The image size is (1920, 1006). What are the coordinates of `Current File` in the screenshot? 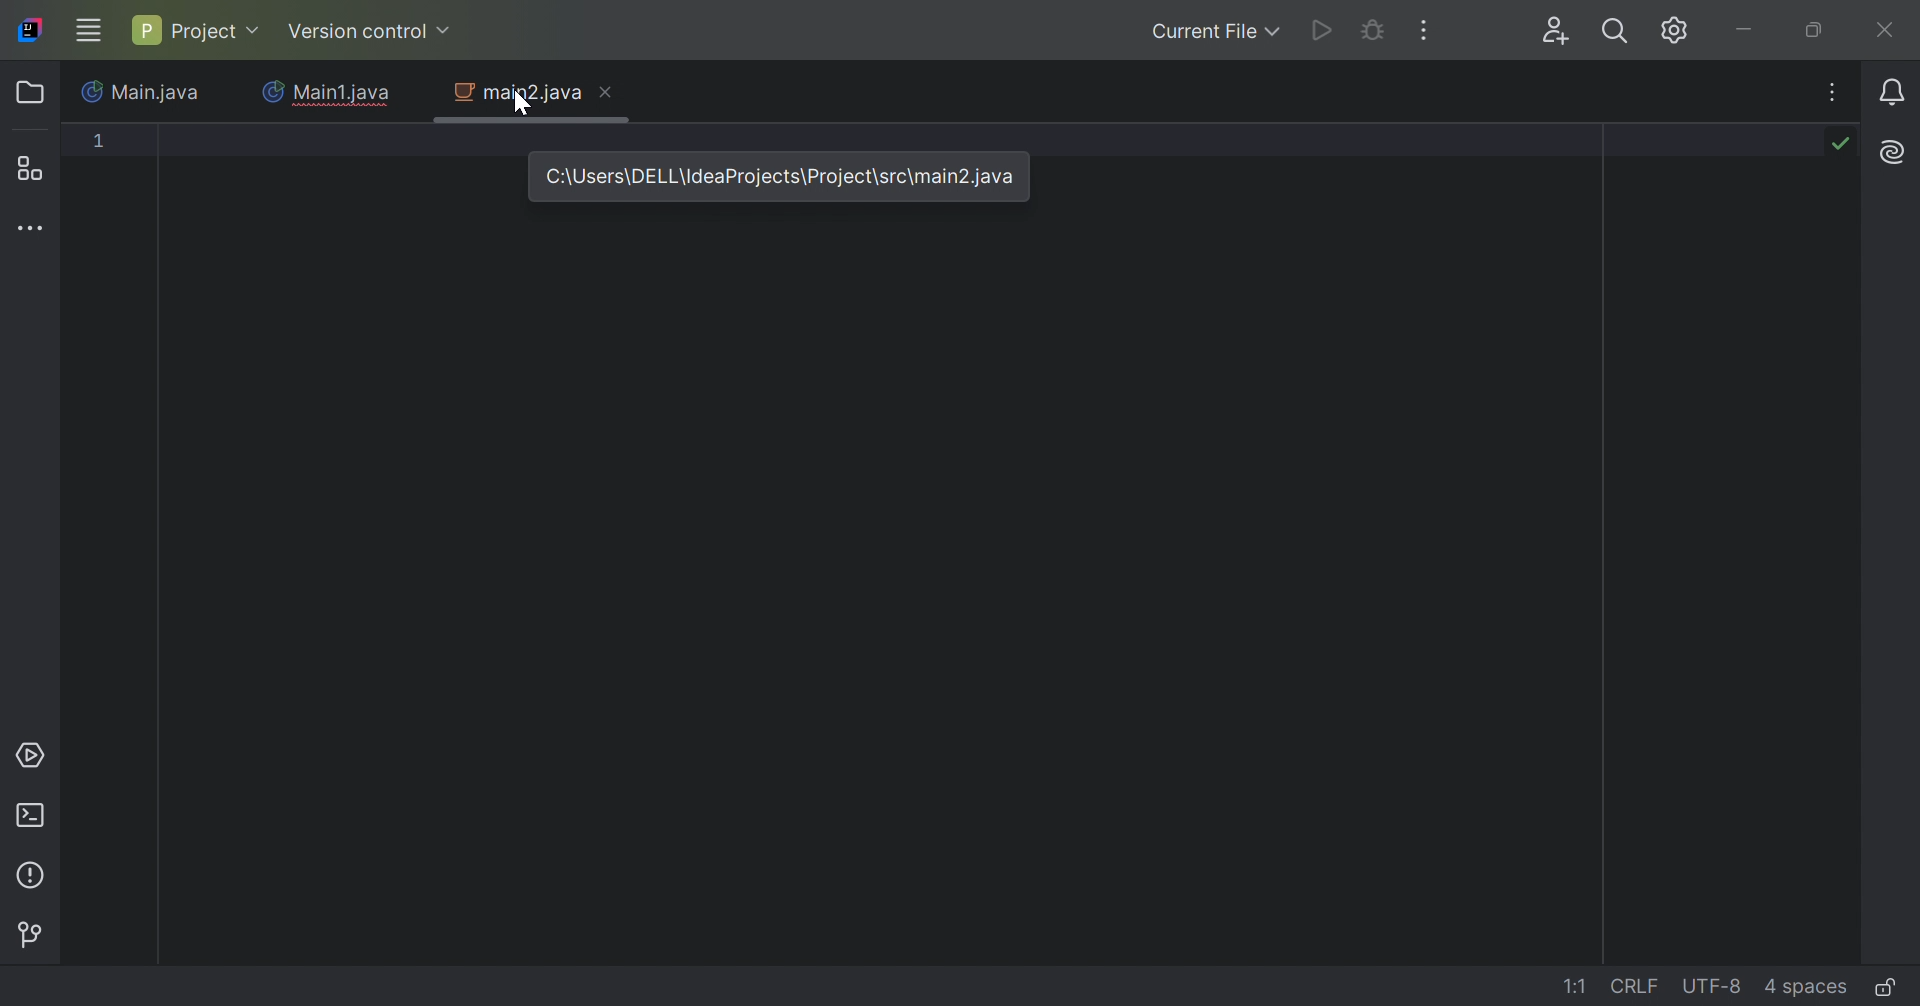 It's located at (1215, 32).